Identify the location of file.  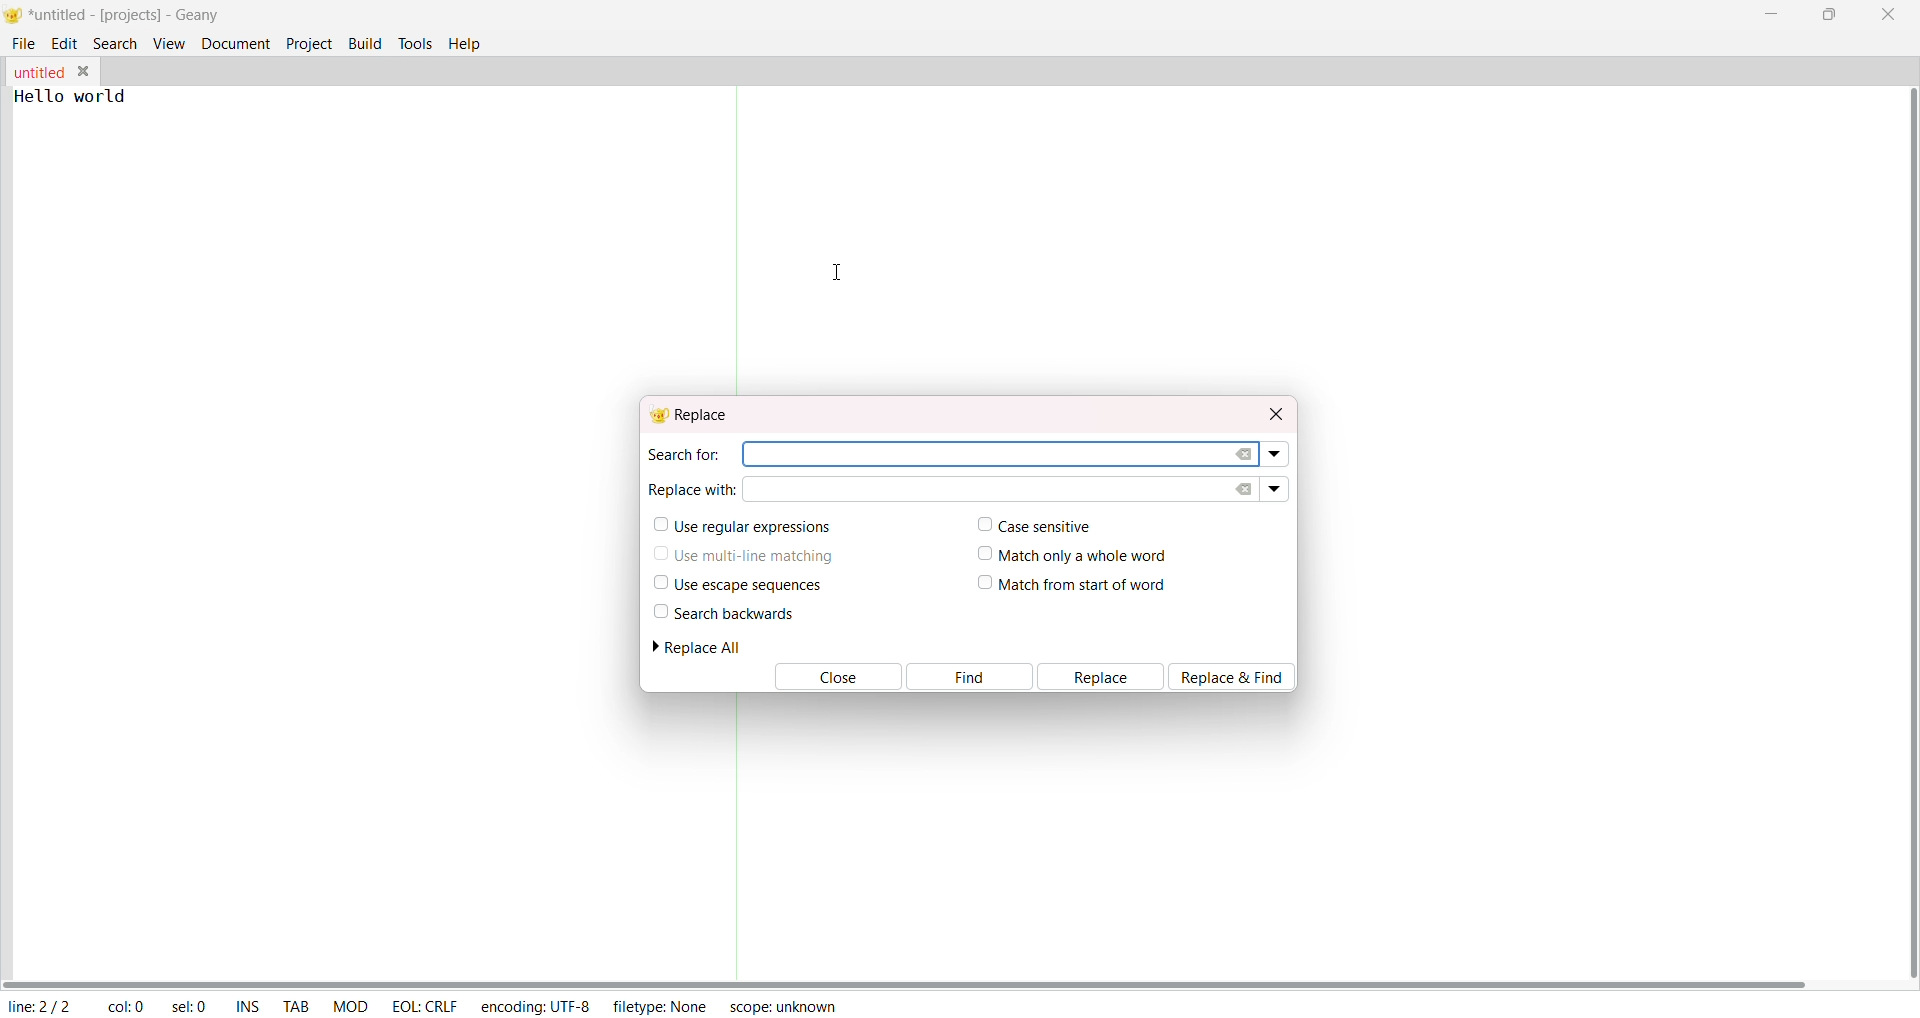
(25, 41).